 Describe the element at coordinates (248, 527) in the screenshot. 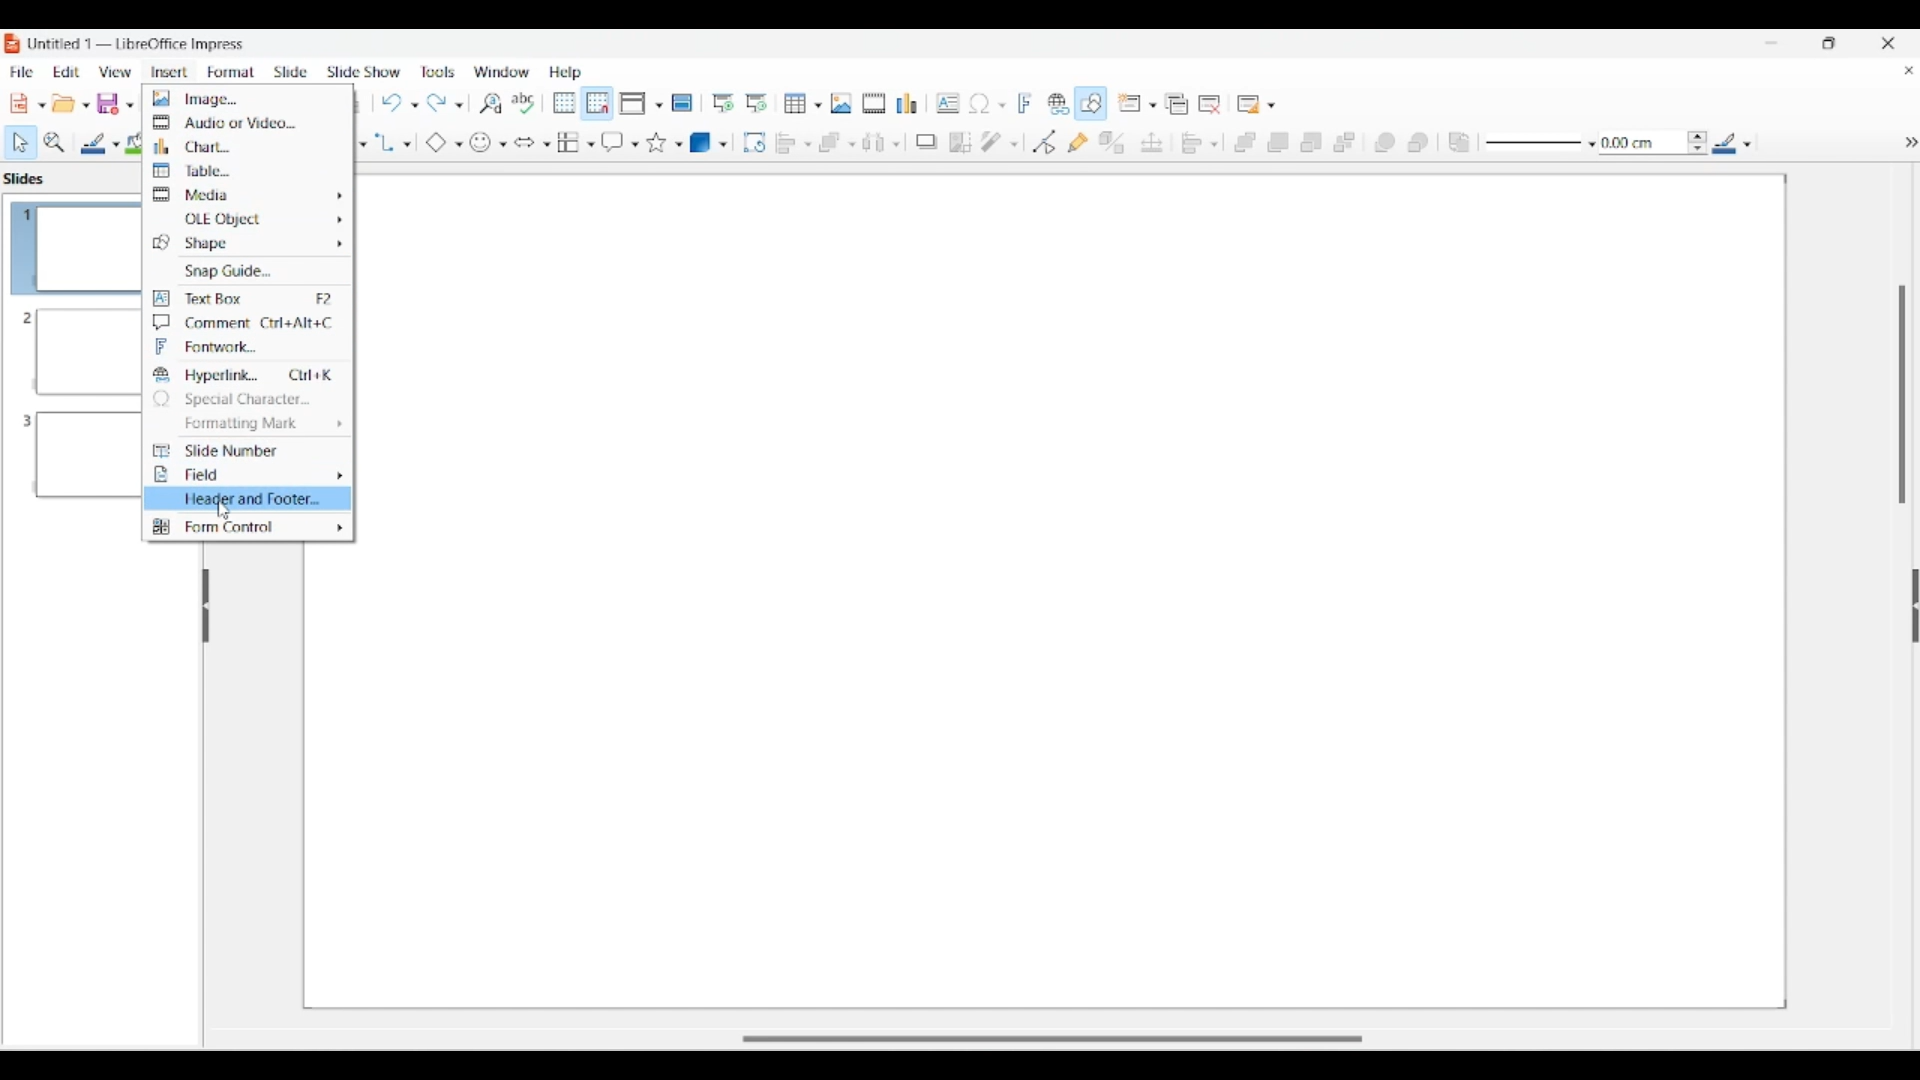

I see `Form control options` at that location.